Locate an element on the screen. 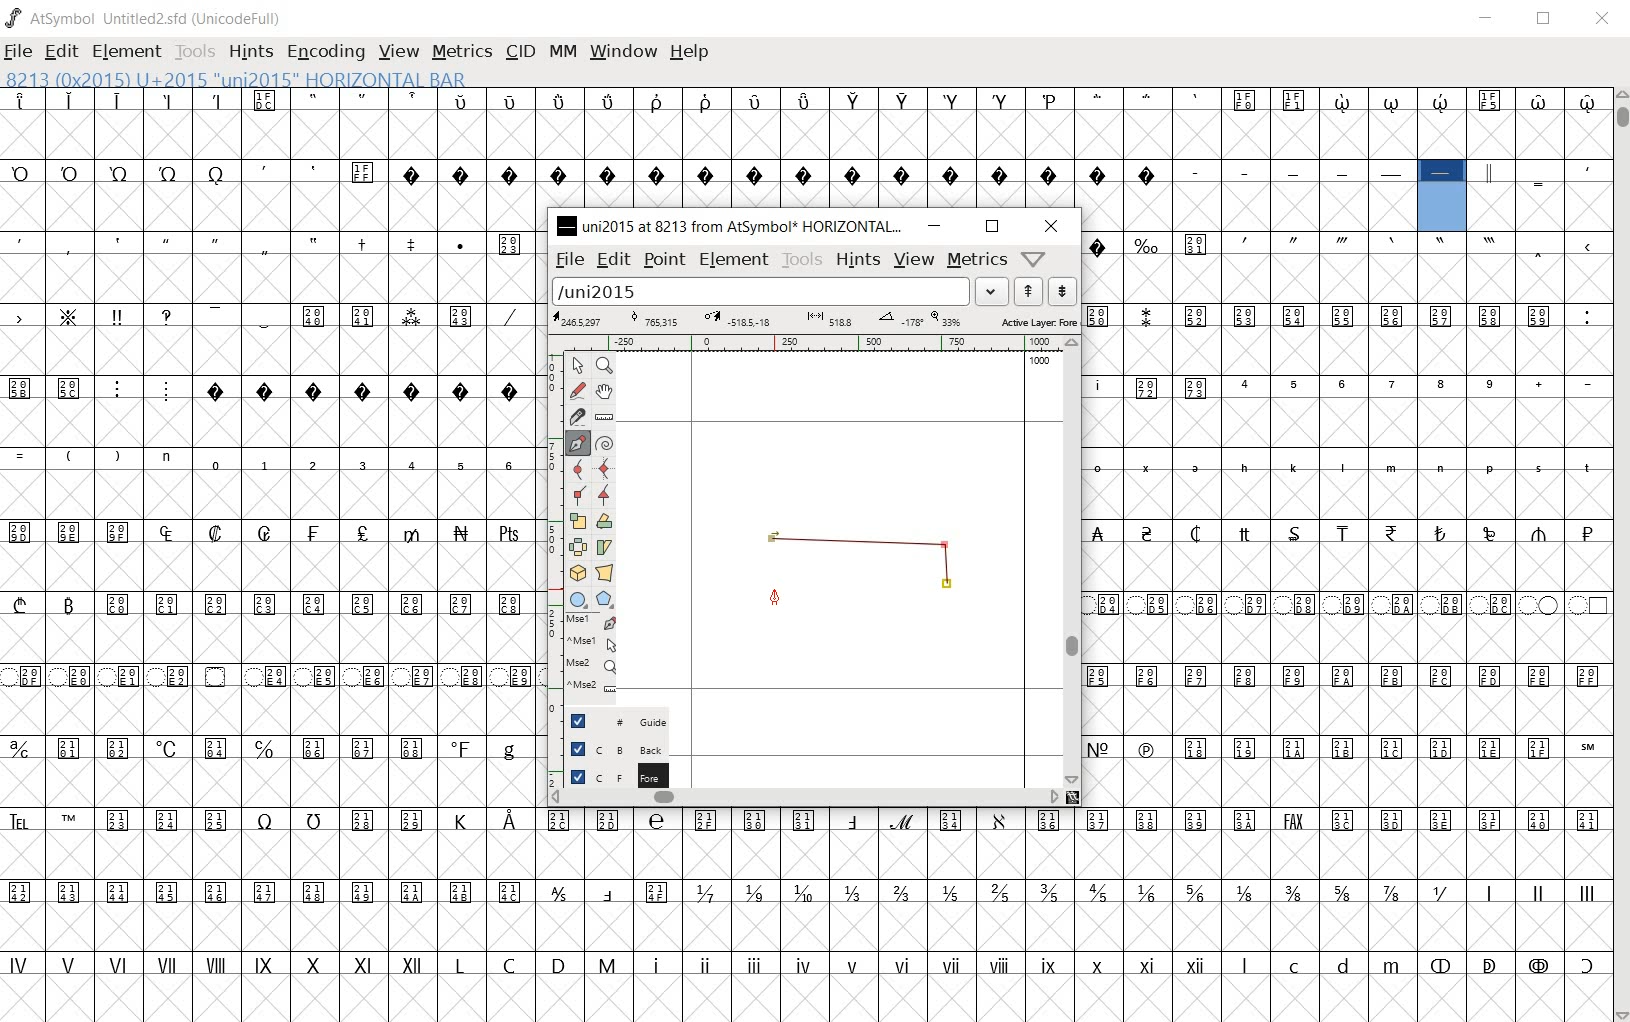 This screenshot has height=1022, width=1630. added point is located at coordinates (946, 546).